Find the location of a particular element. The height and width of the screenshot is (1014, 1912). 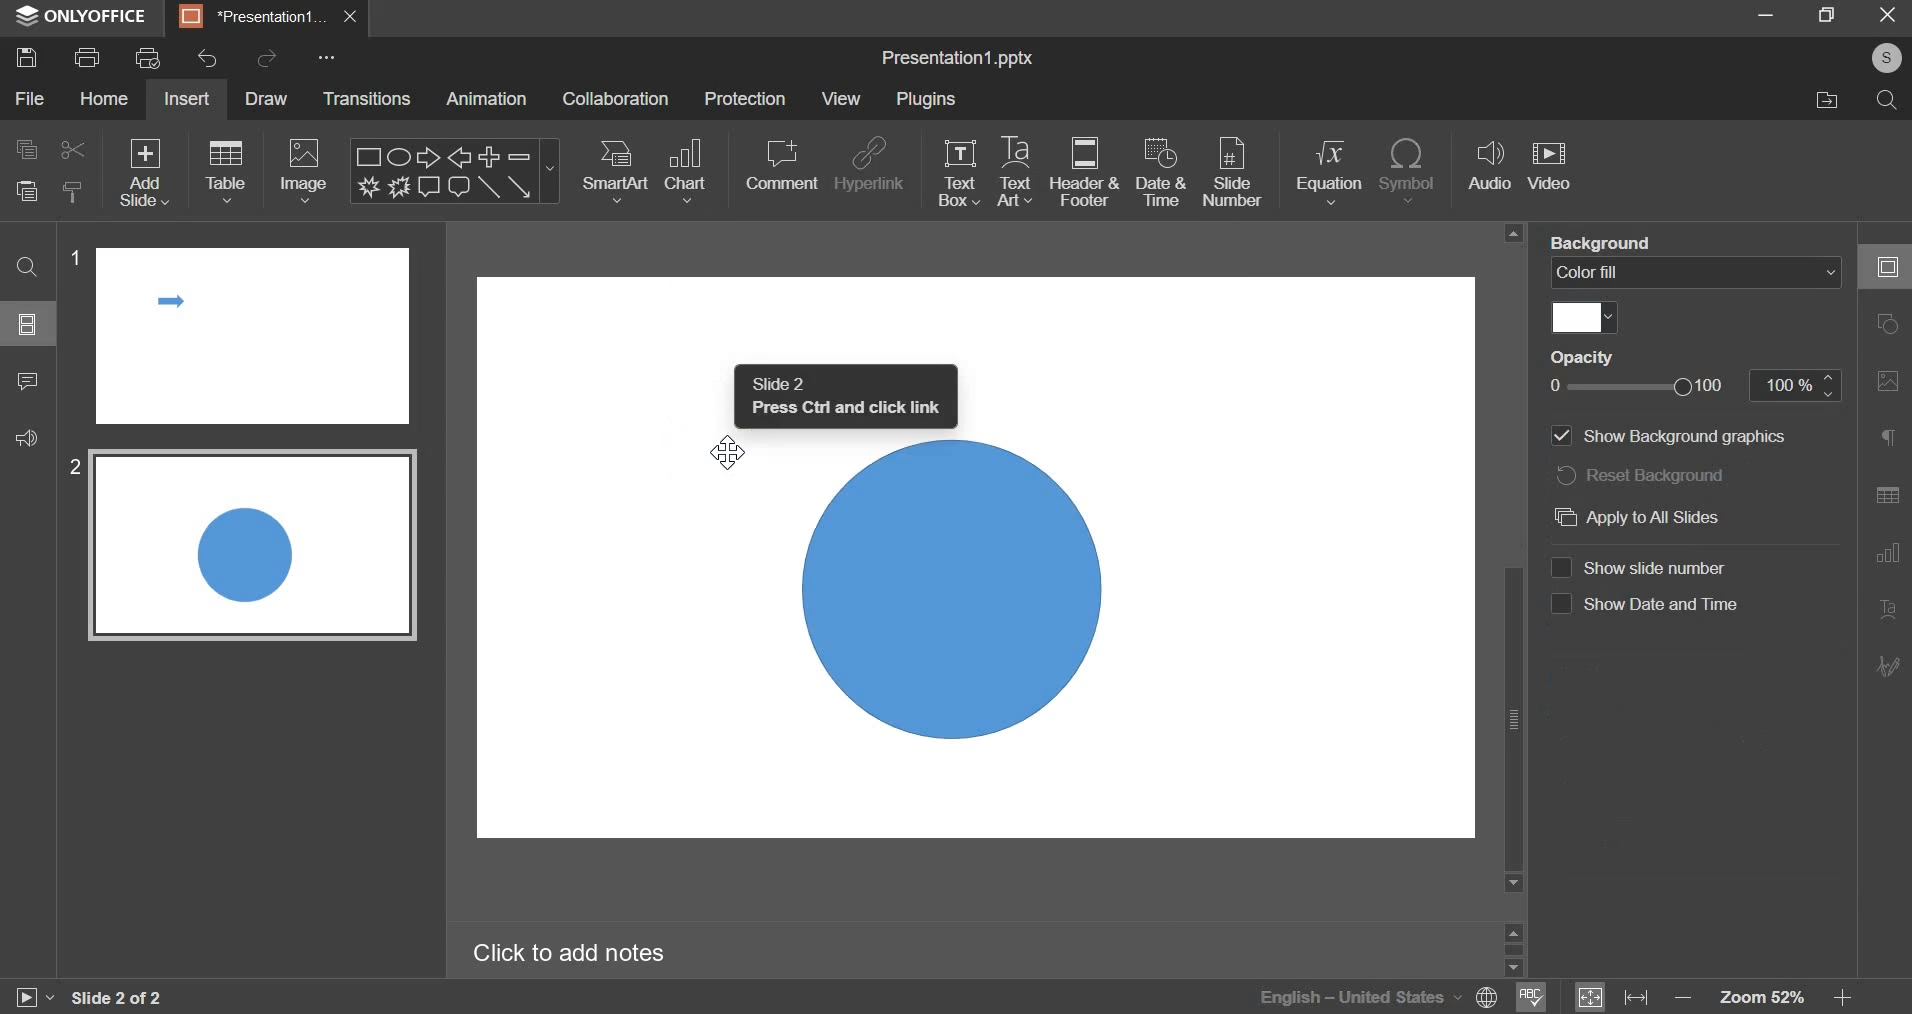

scrollbar is located at coordinates (1514, 951).